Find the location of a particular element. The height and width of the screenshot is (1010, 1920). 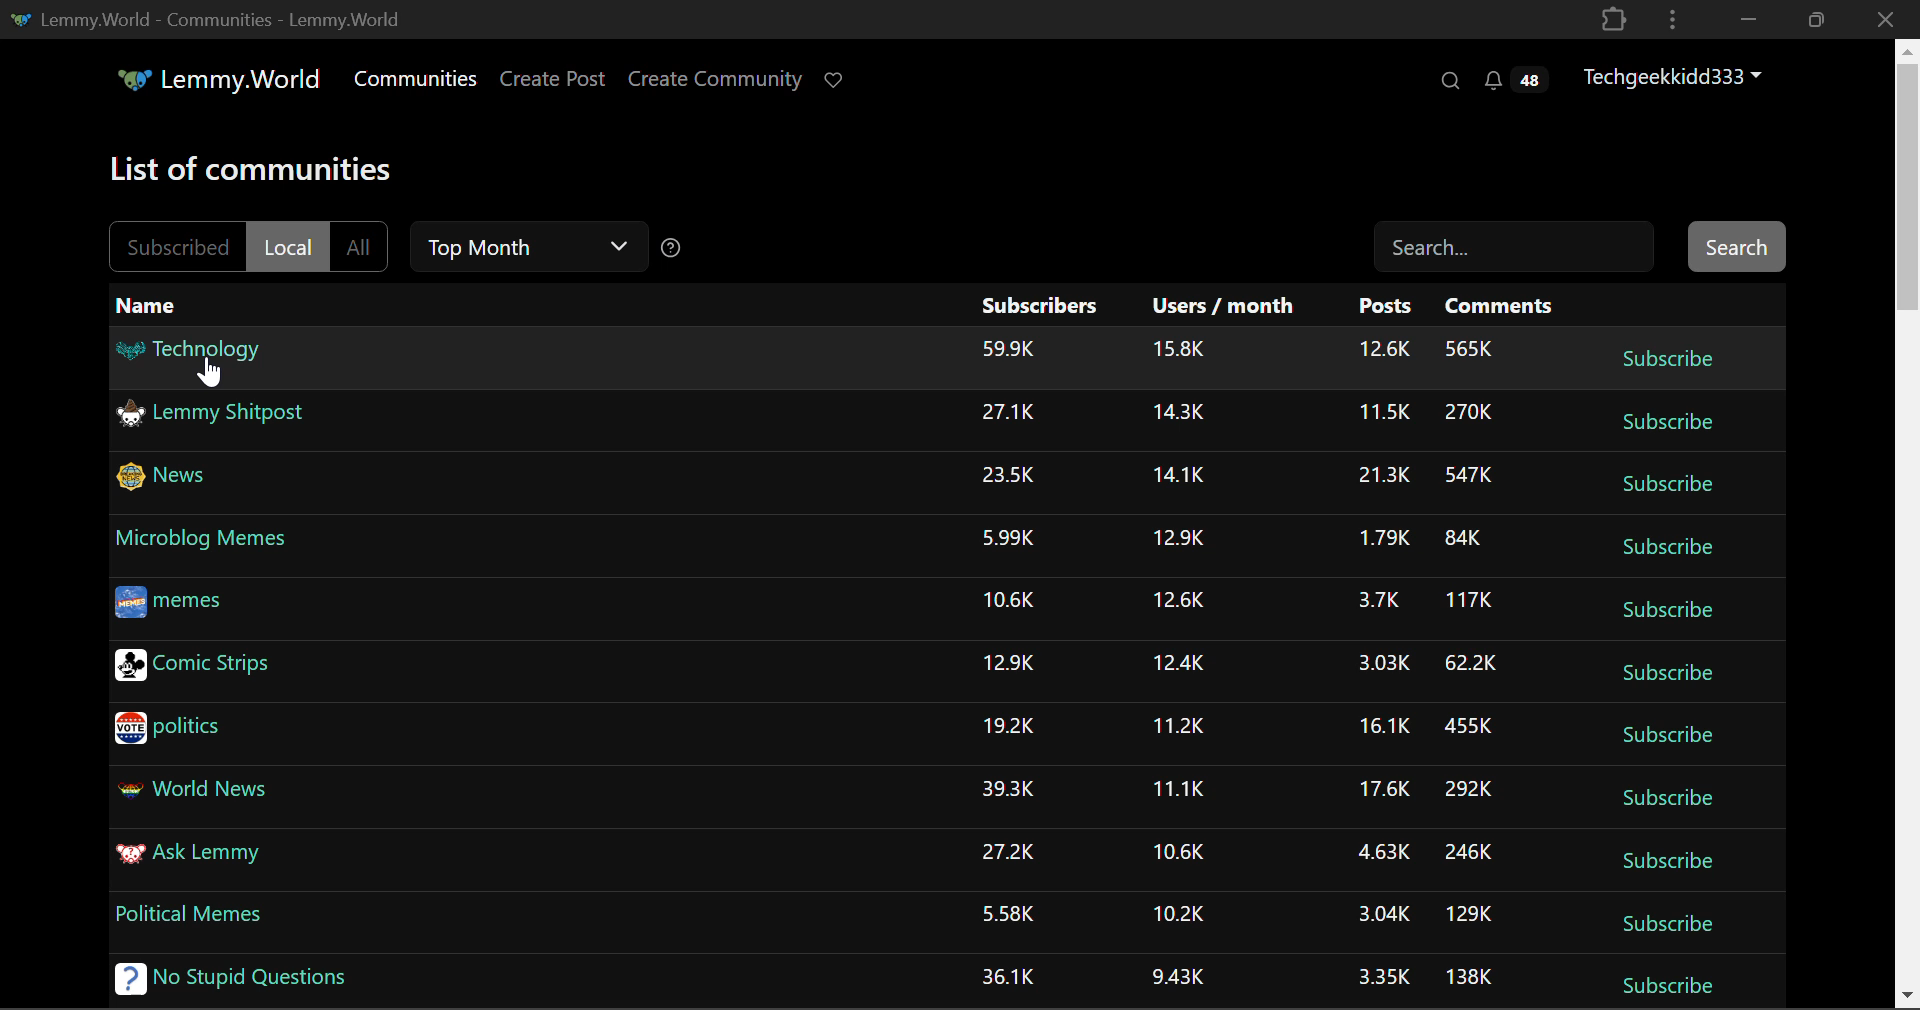

All is located at coordinates (365, 248).